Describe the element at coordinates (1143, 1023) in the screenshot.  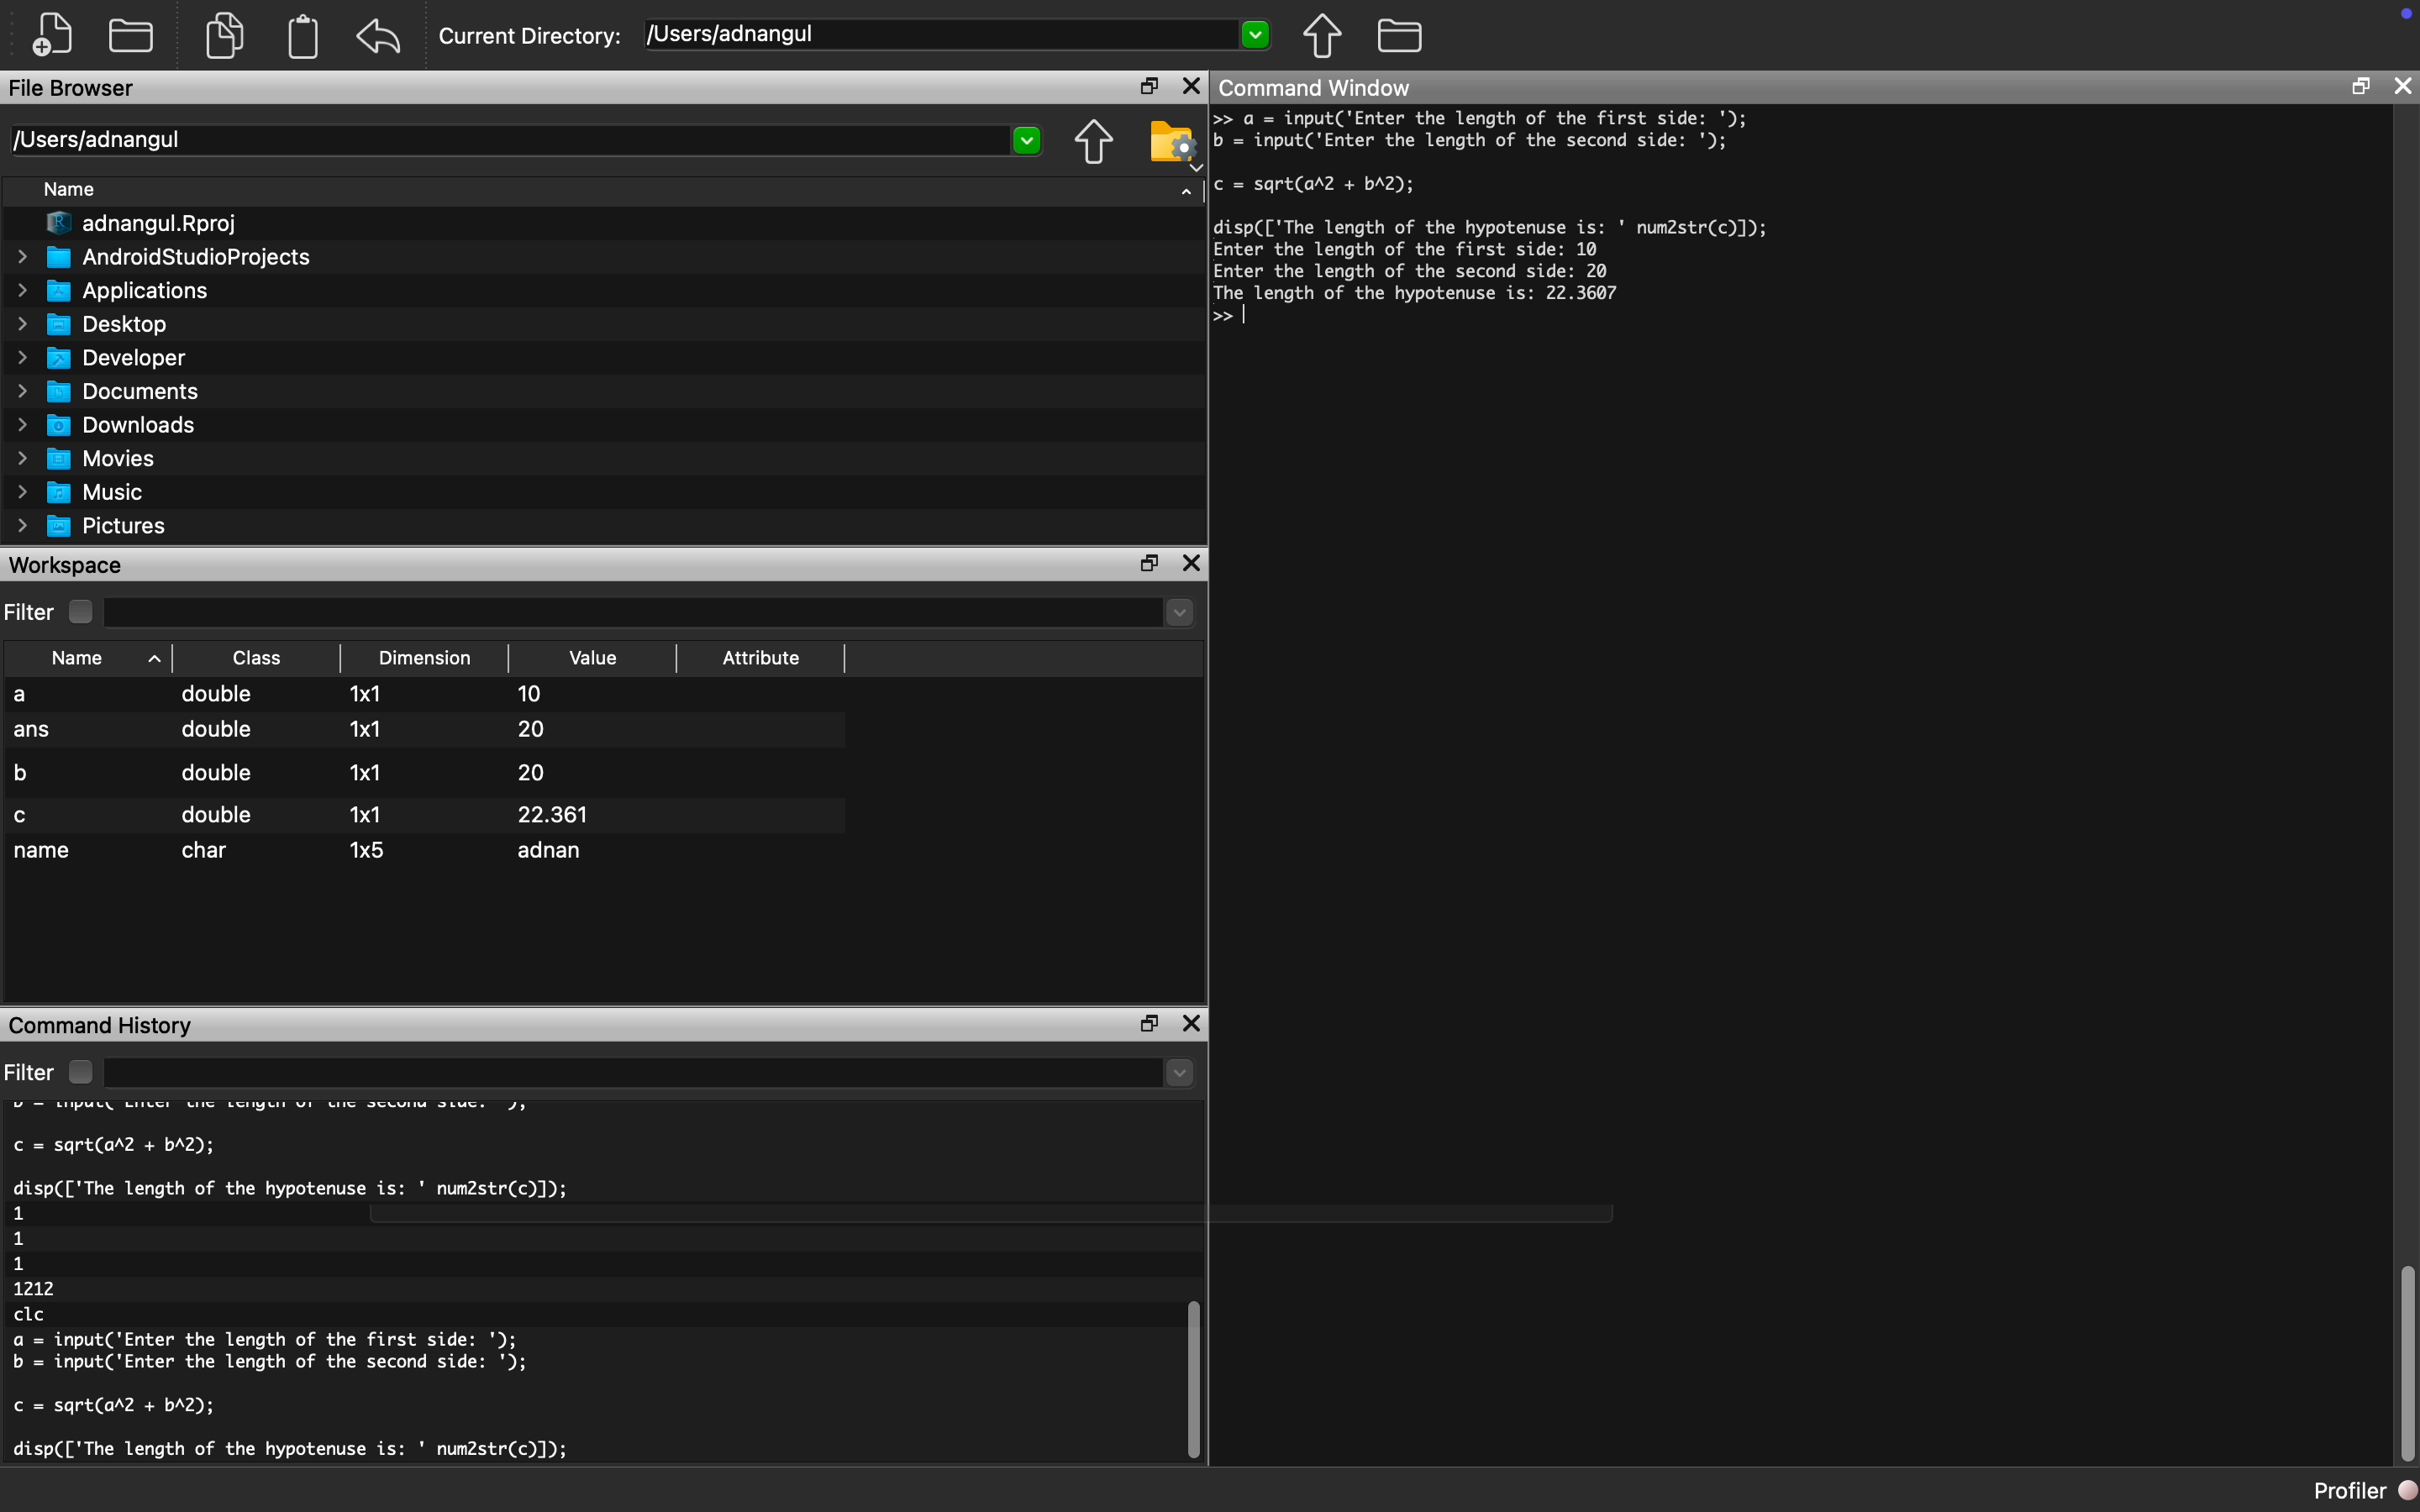
I see `restore down` at that location.